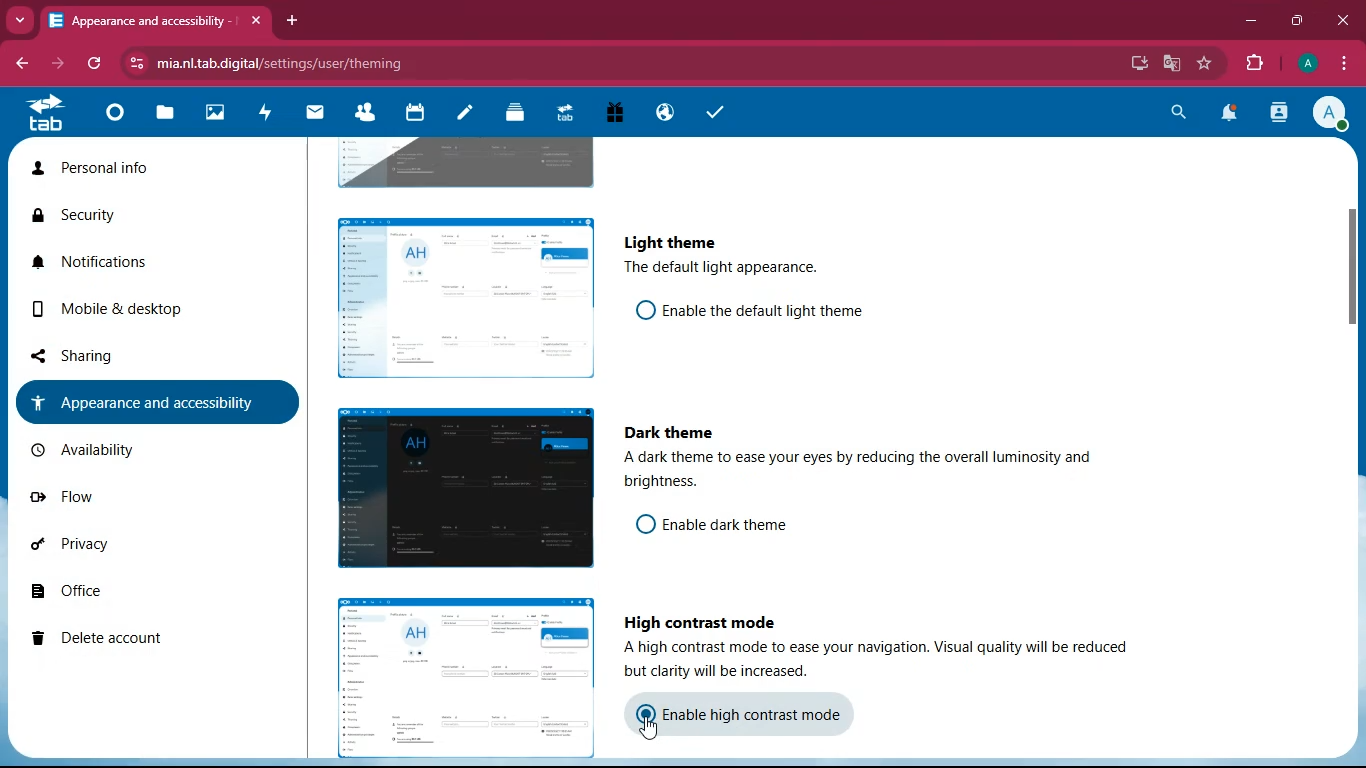  Describe the element at coordinates (103, 169) in the screenshot. I see `personal info` at that location.